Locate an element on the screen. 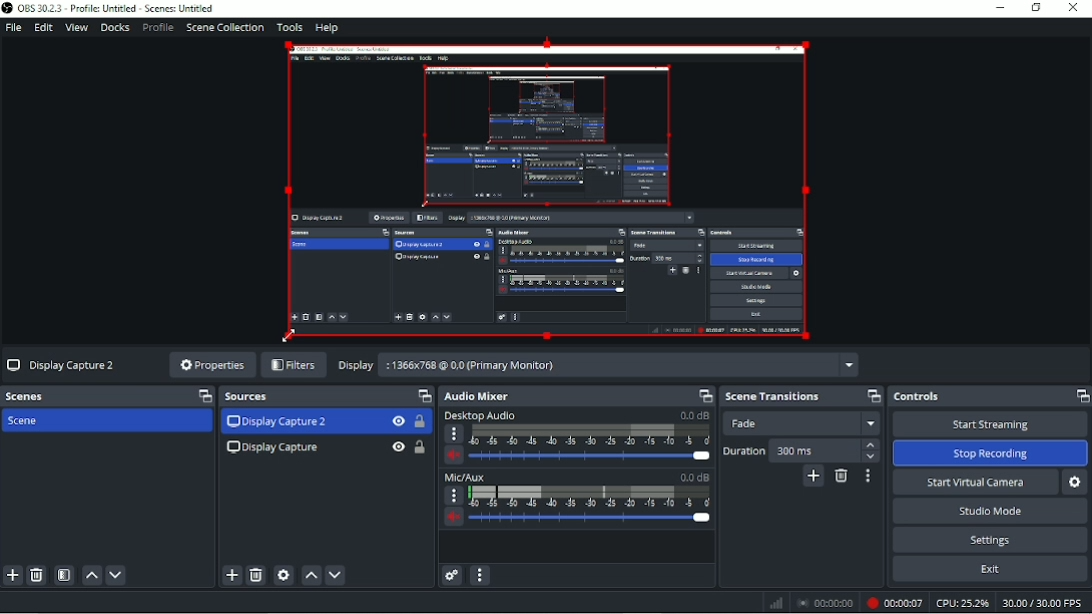 This screenshot has height=614, width=1092. slider is located at coordinates (592, 521).